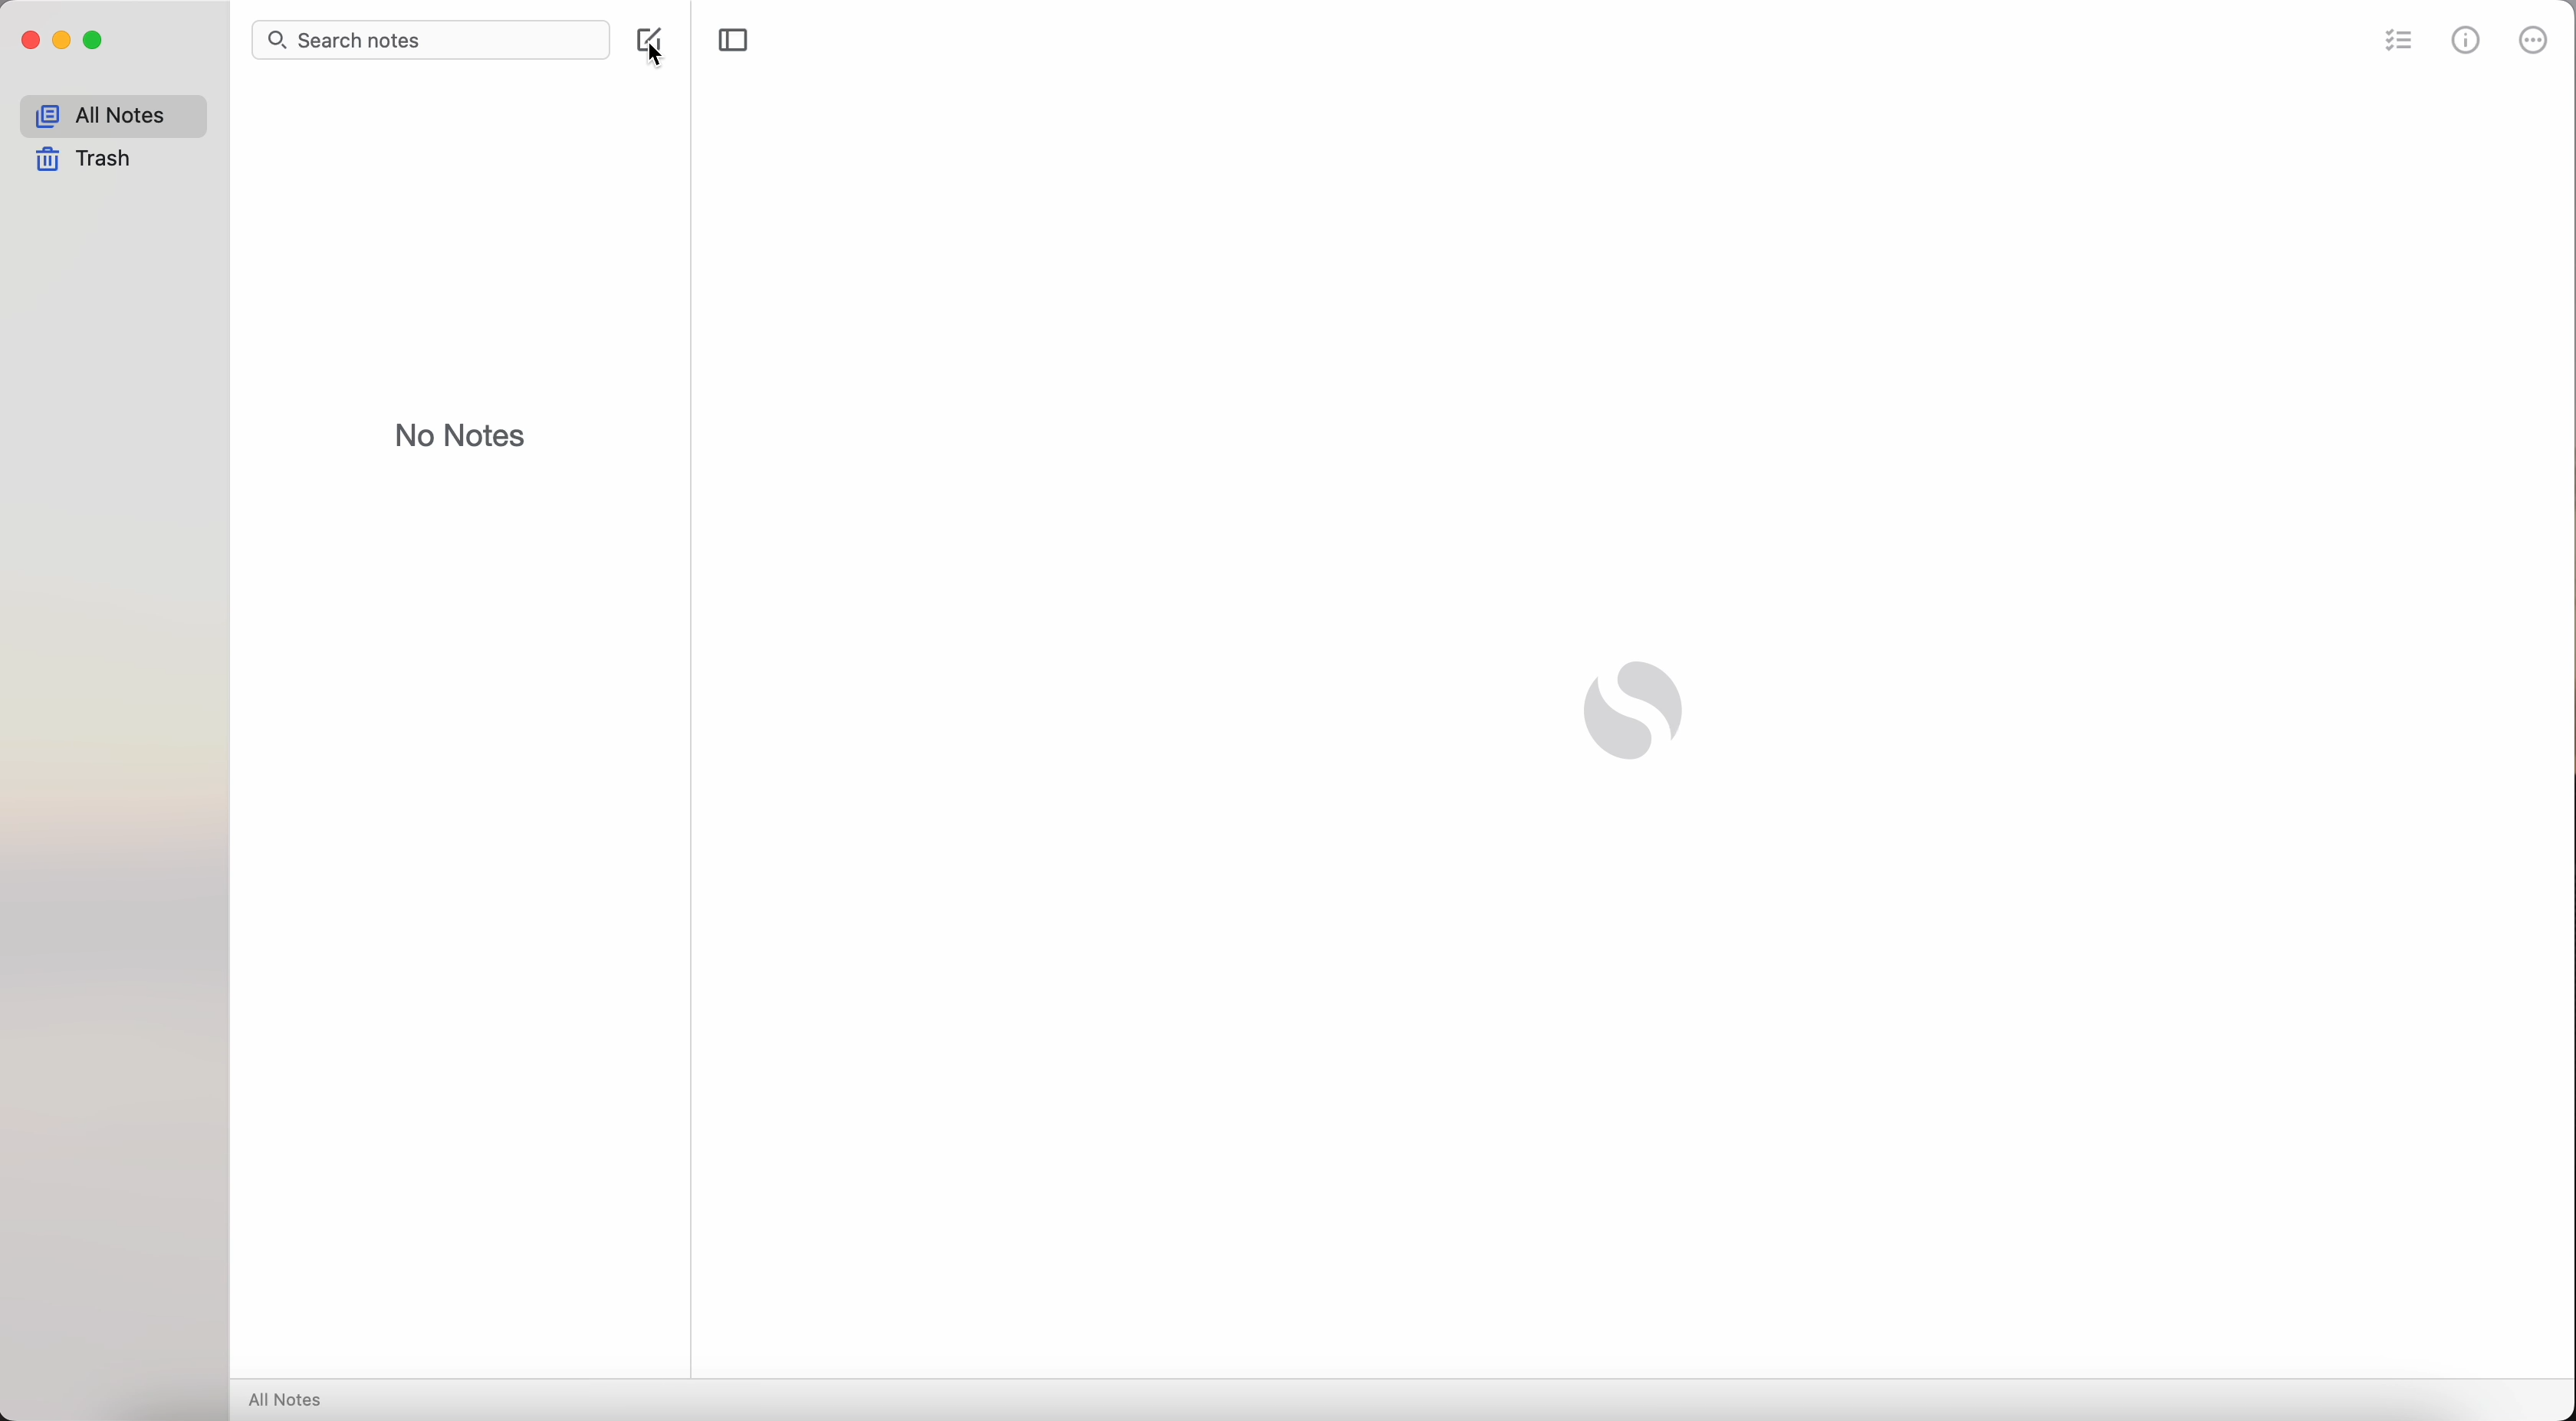 This screenshot has height=1421, width=2576. I want to click on more options, so click(2531, 41).